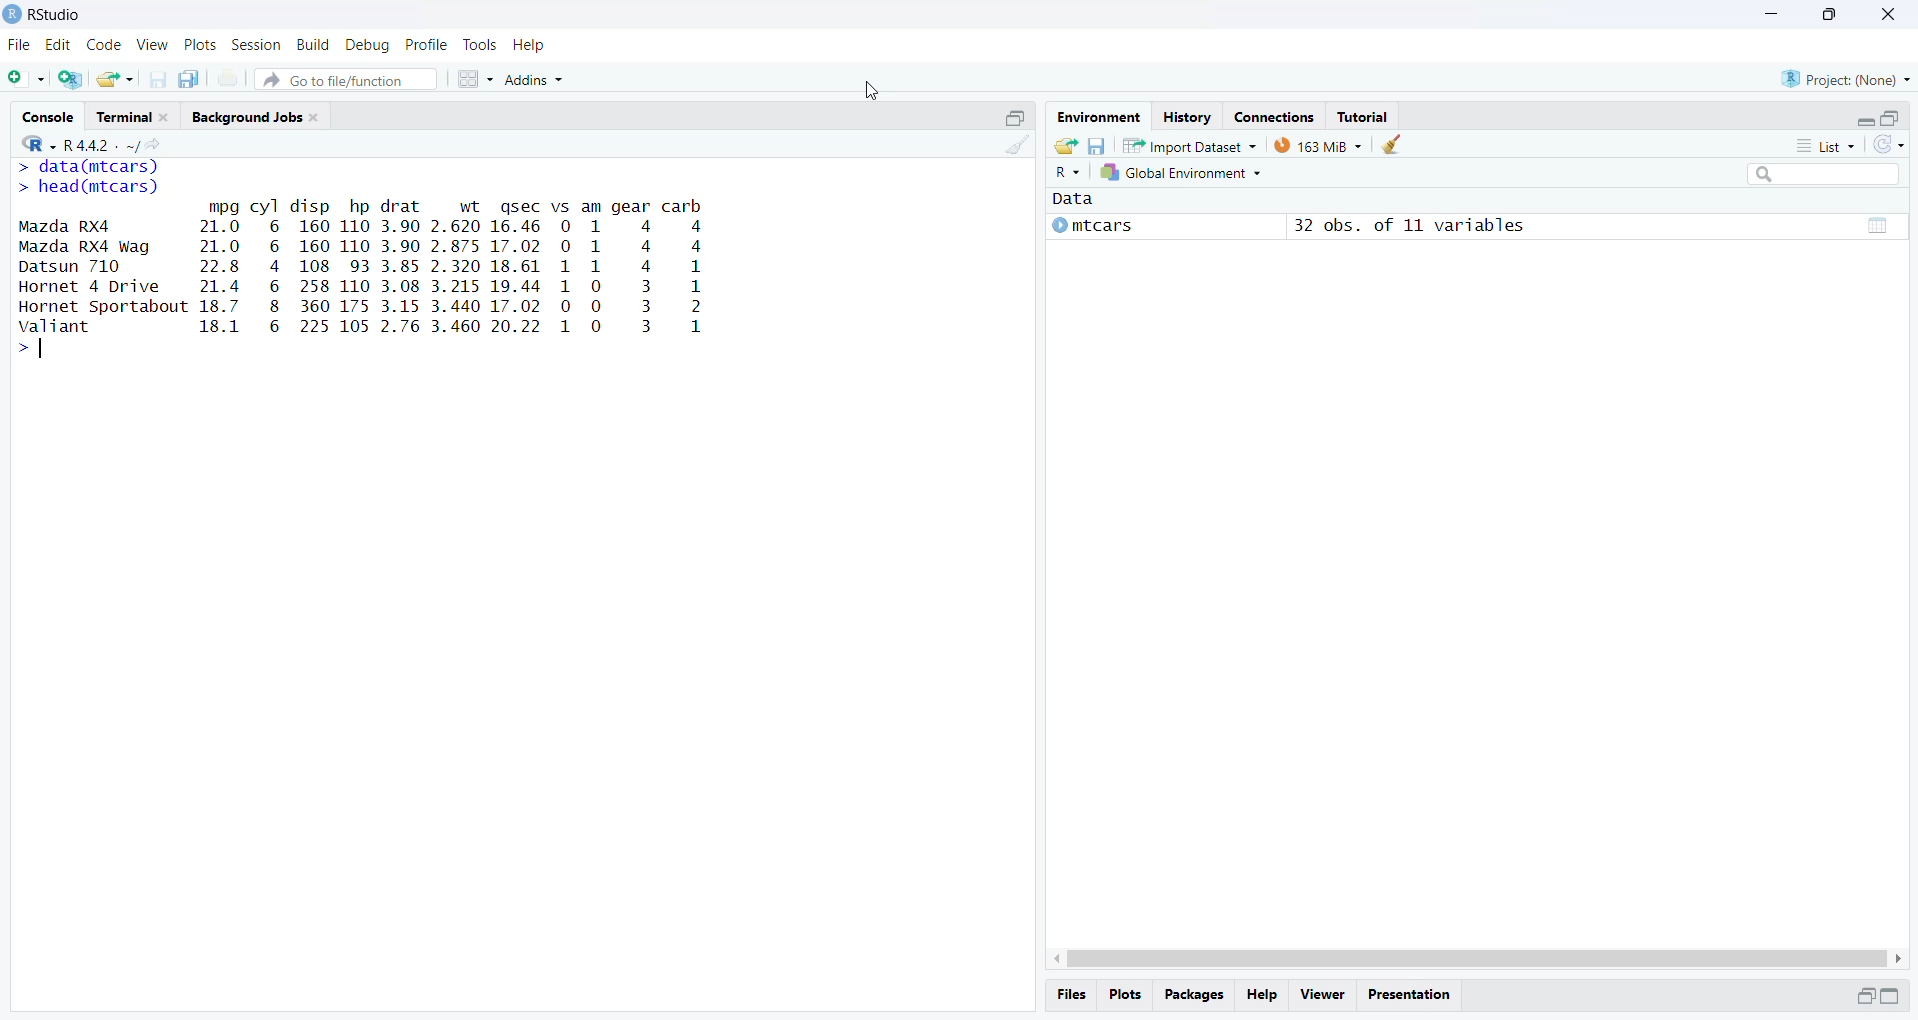  I want to click on Mazda Rx4 Mazda RX4 Wag Datsun 710 Hornet 4 Drive Hornet Sportabout valiant, so click(104, 275).